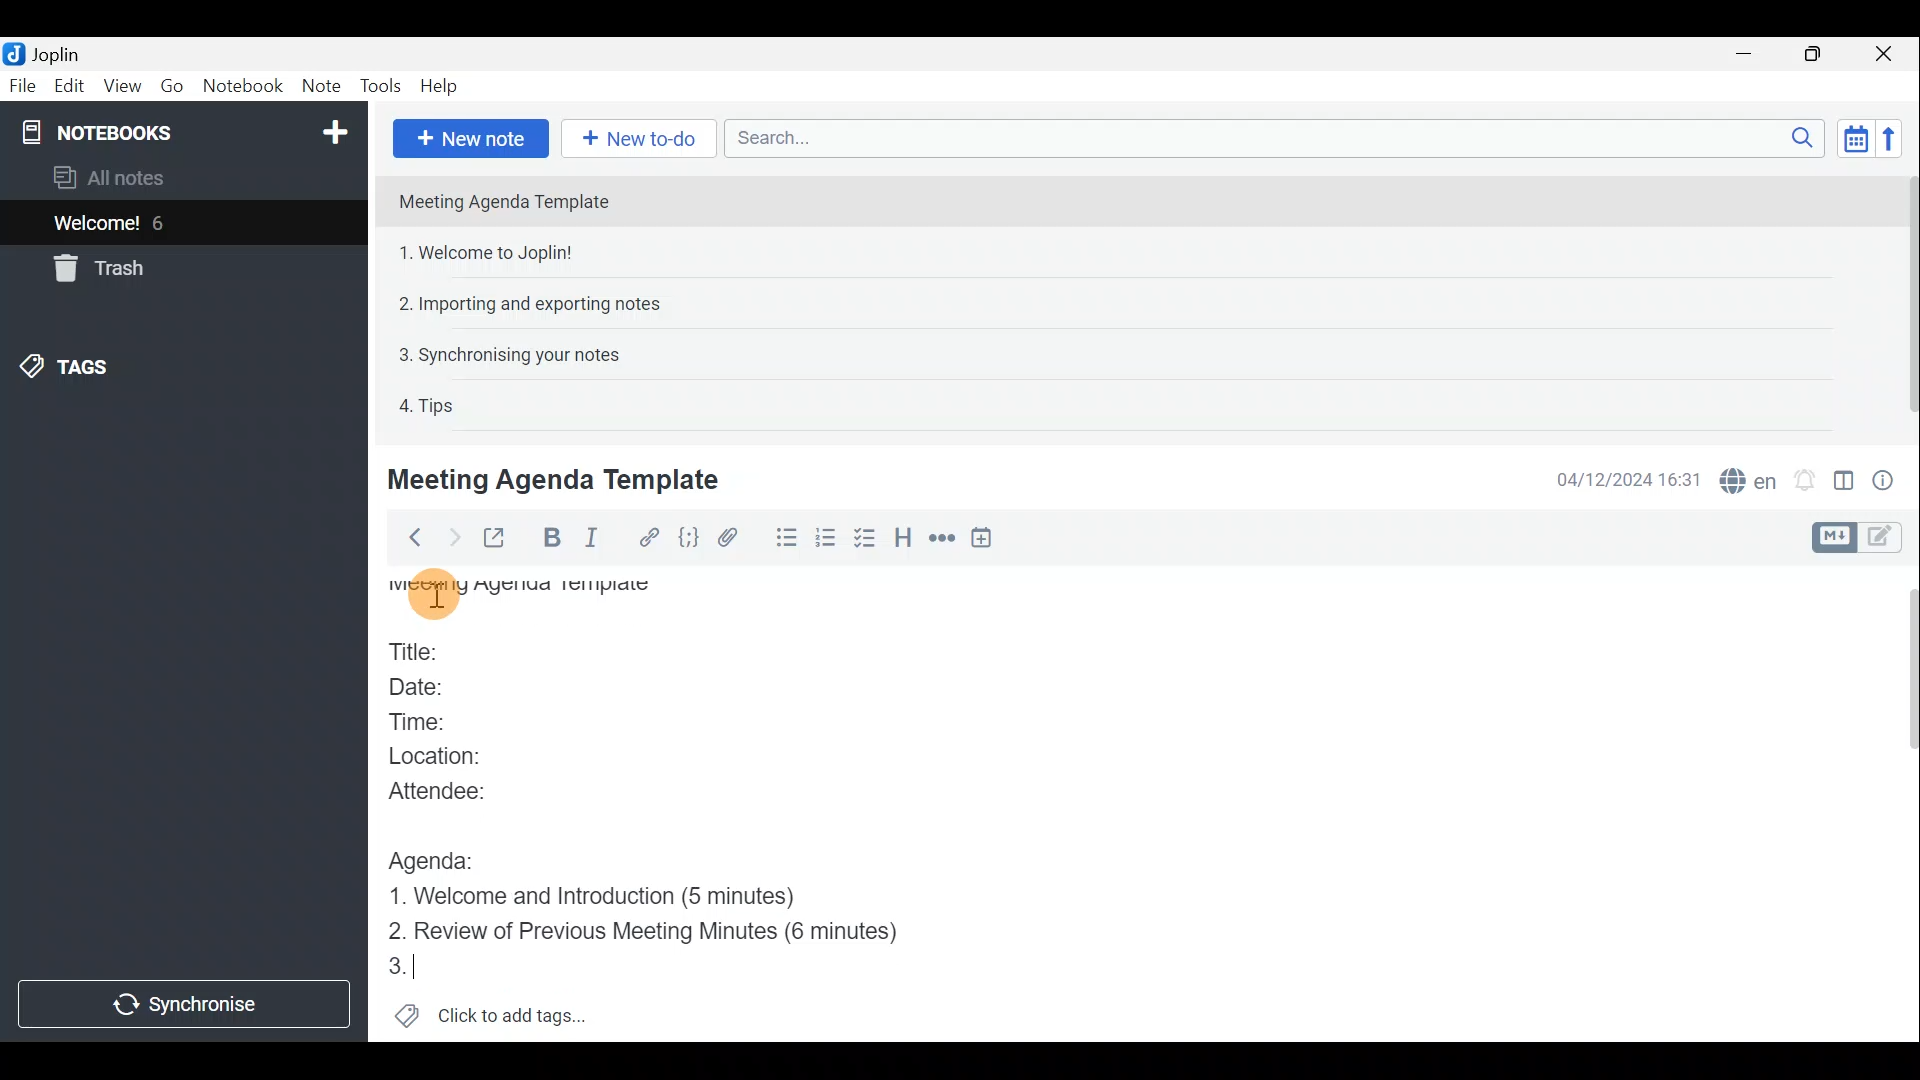 Image resolution: width=1920 pixels, height=1080 pixels. I want to click on New to-do, so click(634, 138).